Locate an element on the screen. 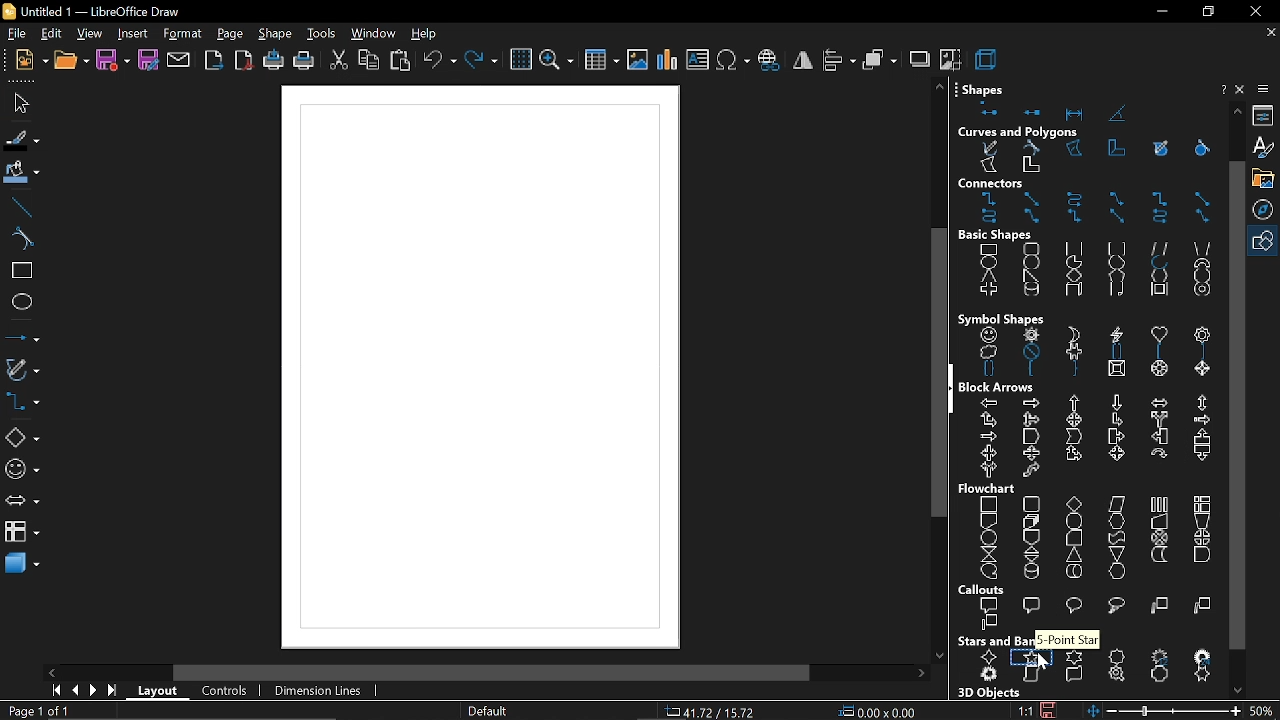  styles is located at coordinates (1266, 148).